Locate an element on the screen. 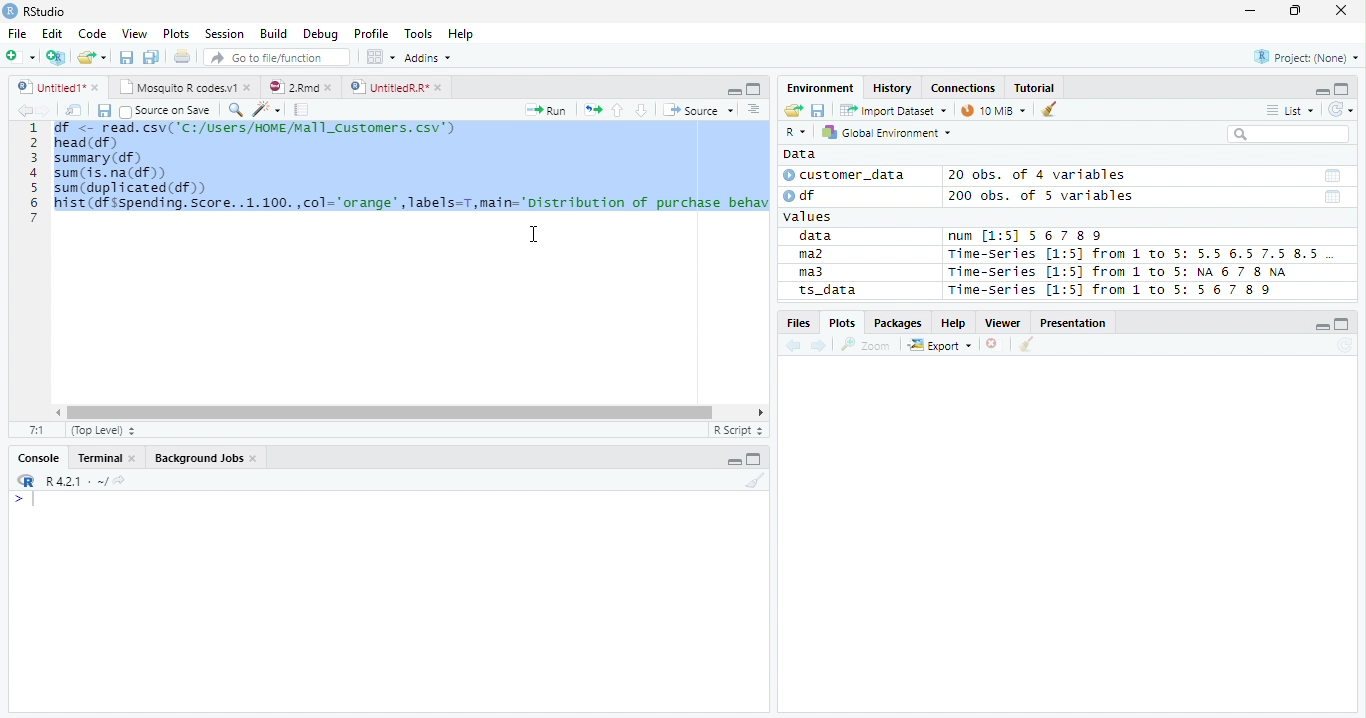  Help is located at coordinates (463, 34).